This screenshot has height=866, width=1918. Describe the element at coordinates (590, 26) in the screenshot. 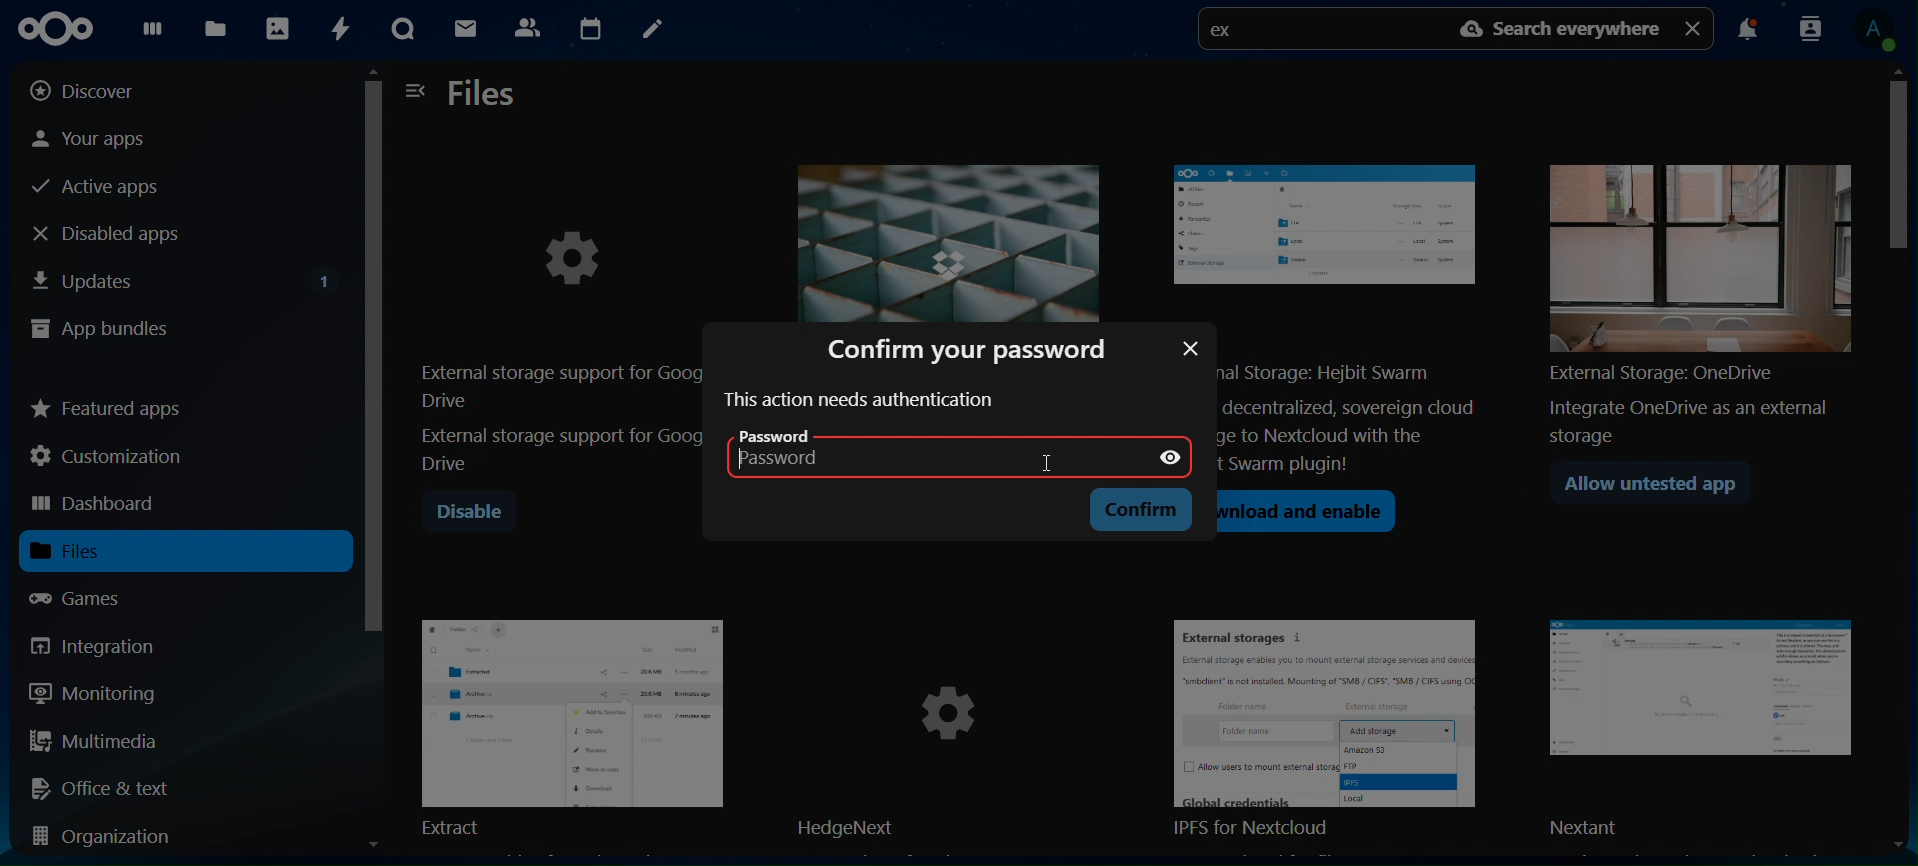

I see `calendar` at that location.